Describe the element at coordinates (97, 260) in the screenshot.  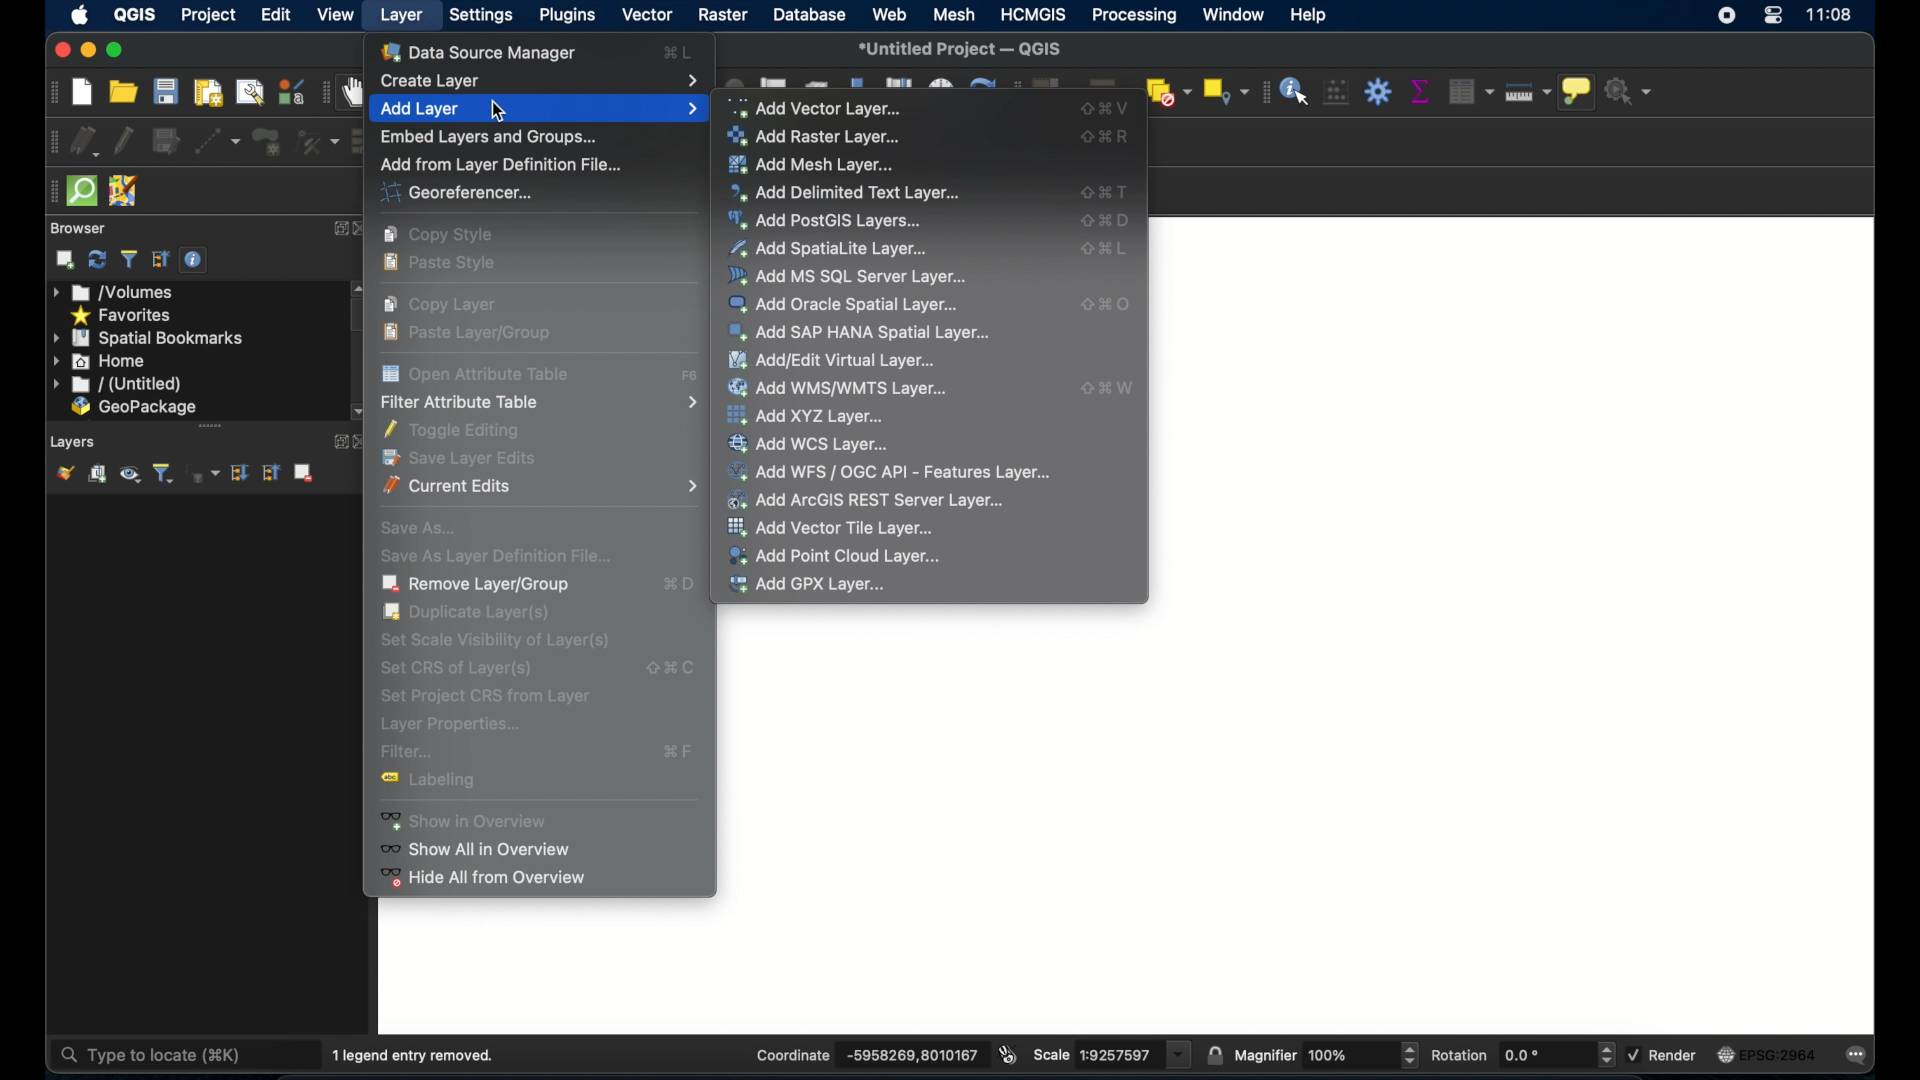
I see `refresh` at that location.